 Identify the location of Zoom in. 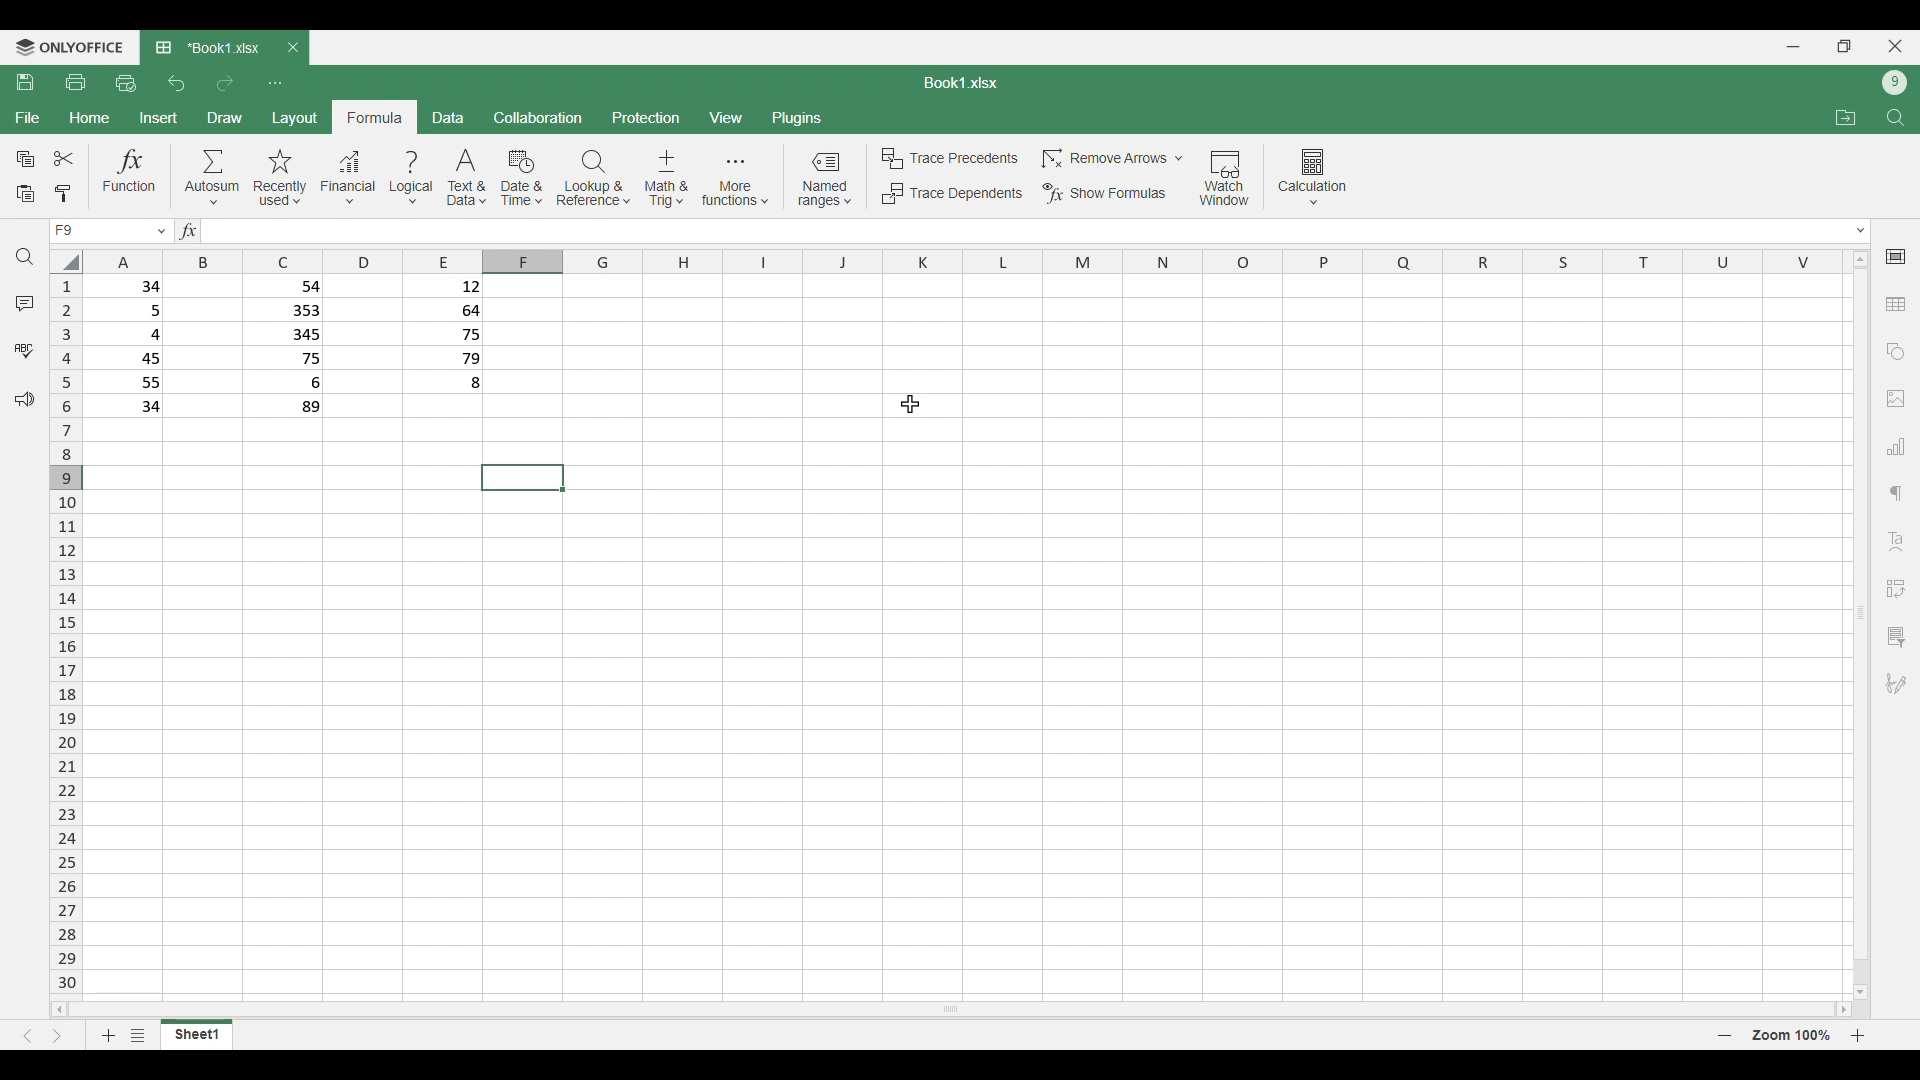
(1858, 1035).